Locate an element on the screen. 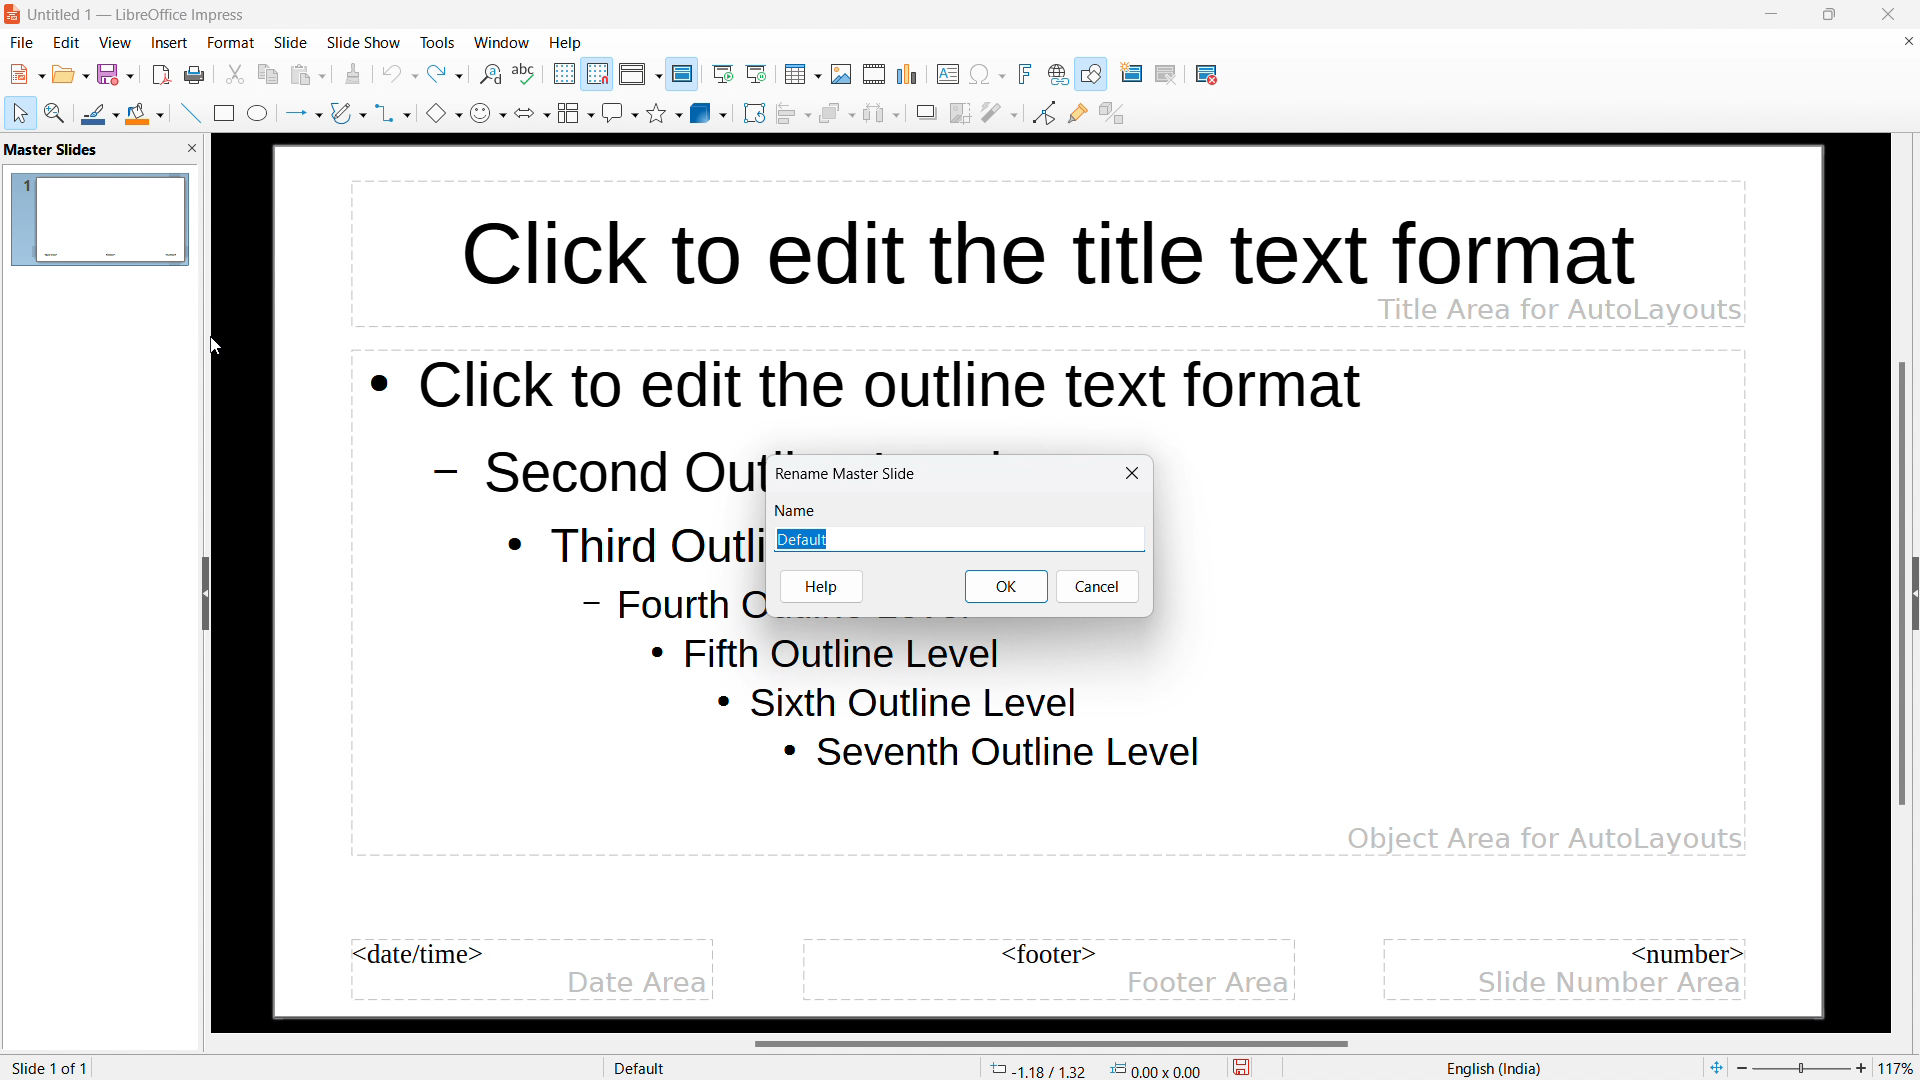 Image resolution: width=1920 pixels, height=1080 pixels. dimensions is located at coordinates (1157, 1069).